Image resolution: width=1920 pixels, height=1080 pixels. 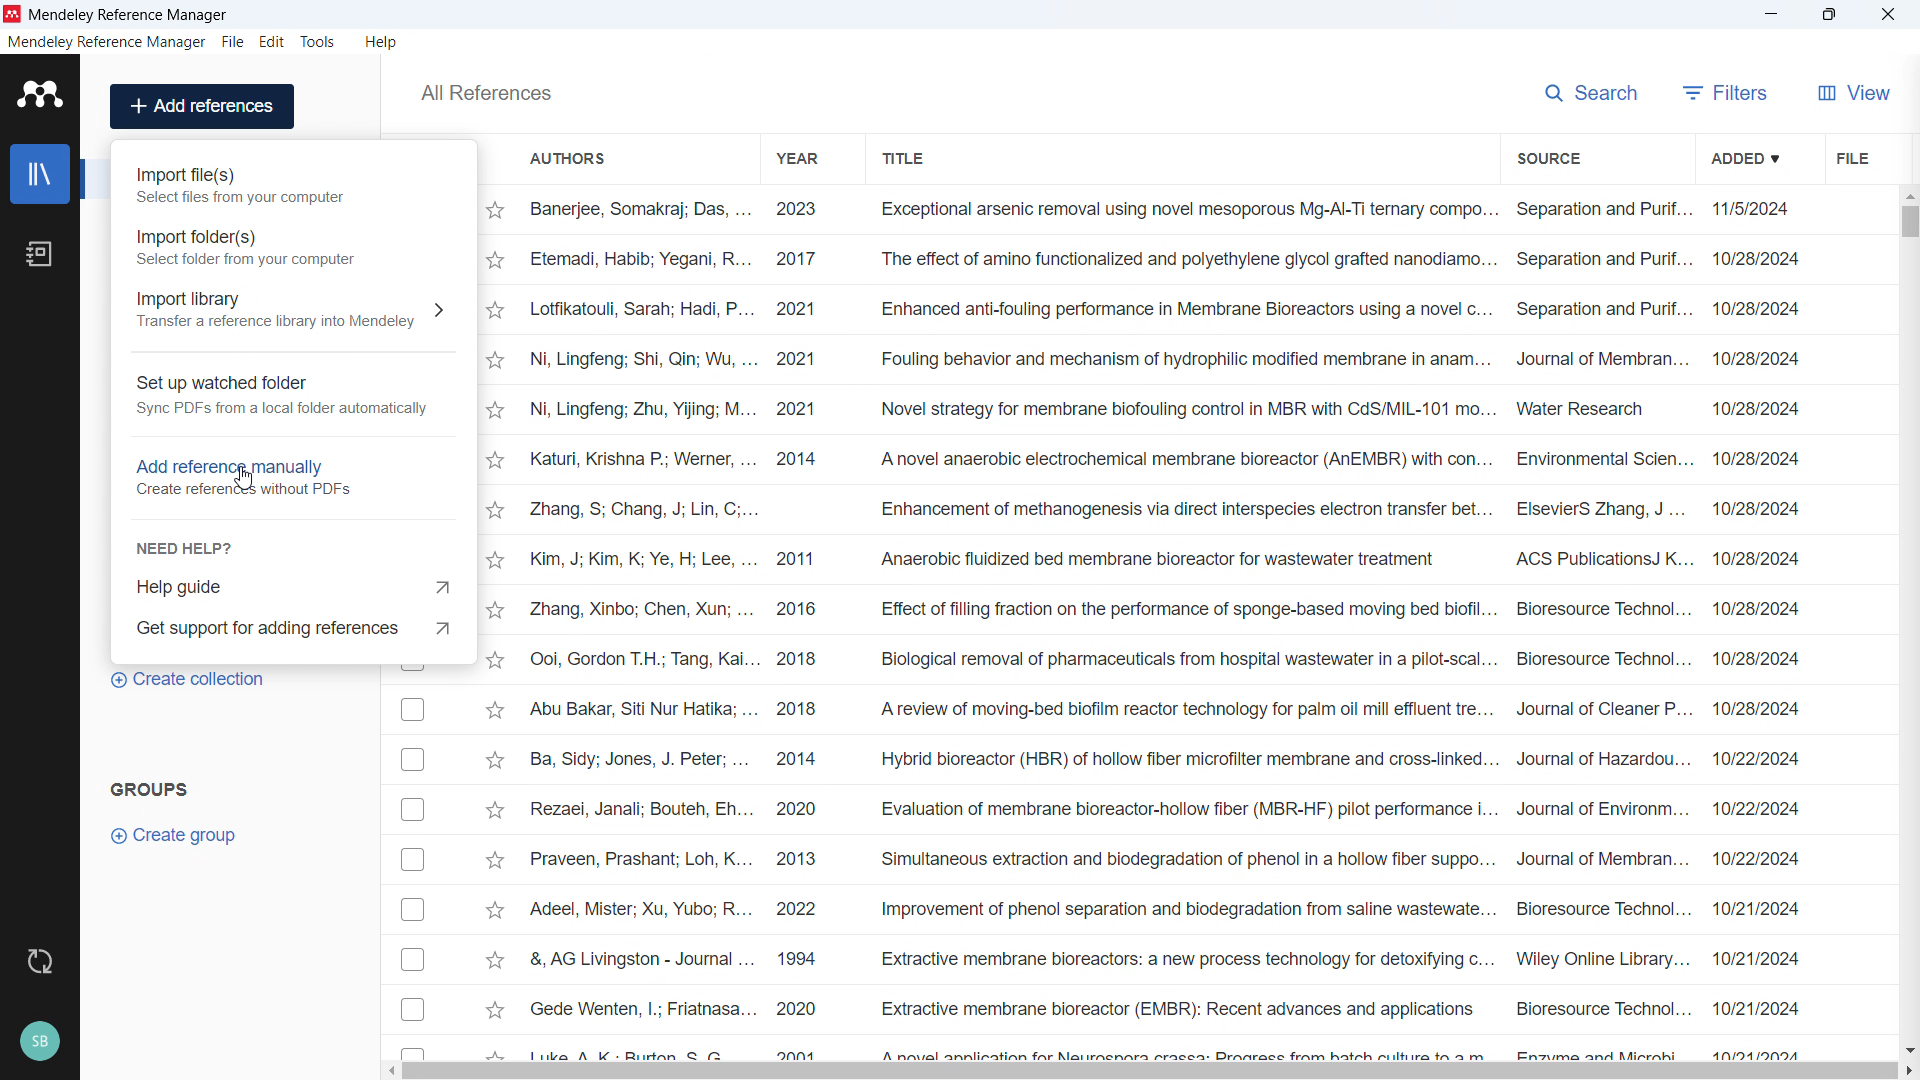 I want to click on Horizontal scroll bar , so click(x=1151, y=1072).